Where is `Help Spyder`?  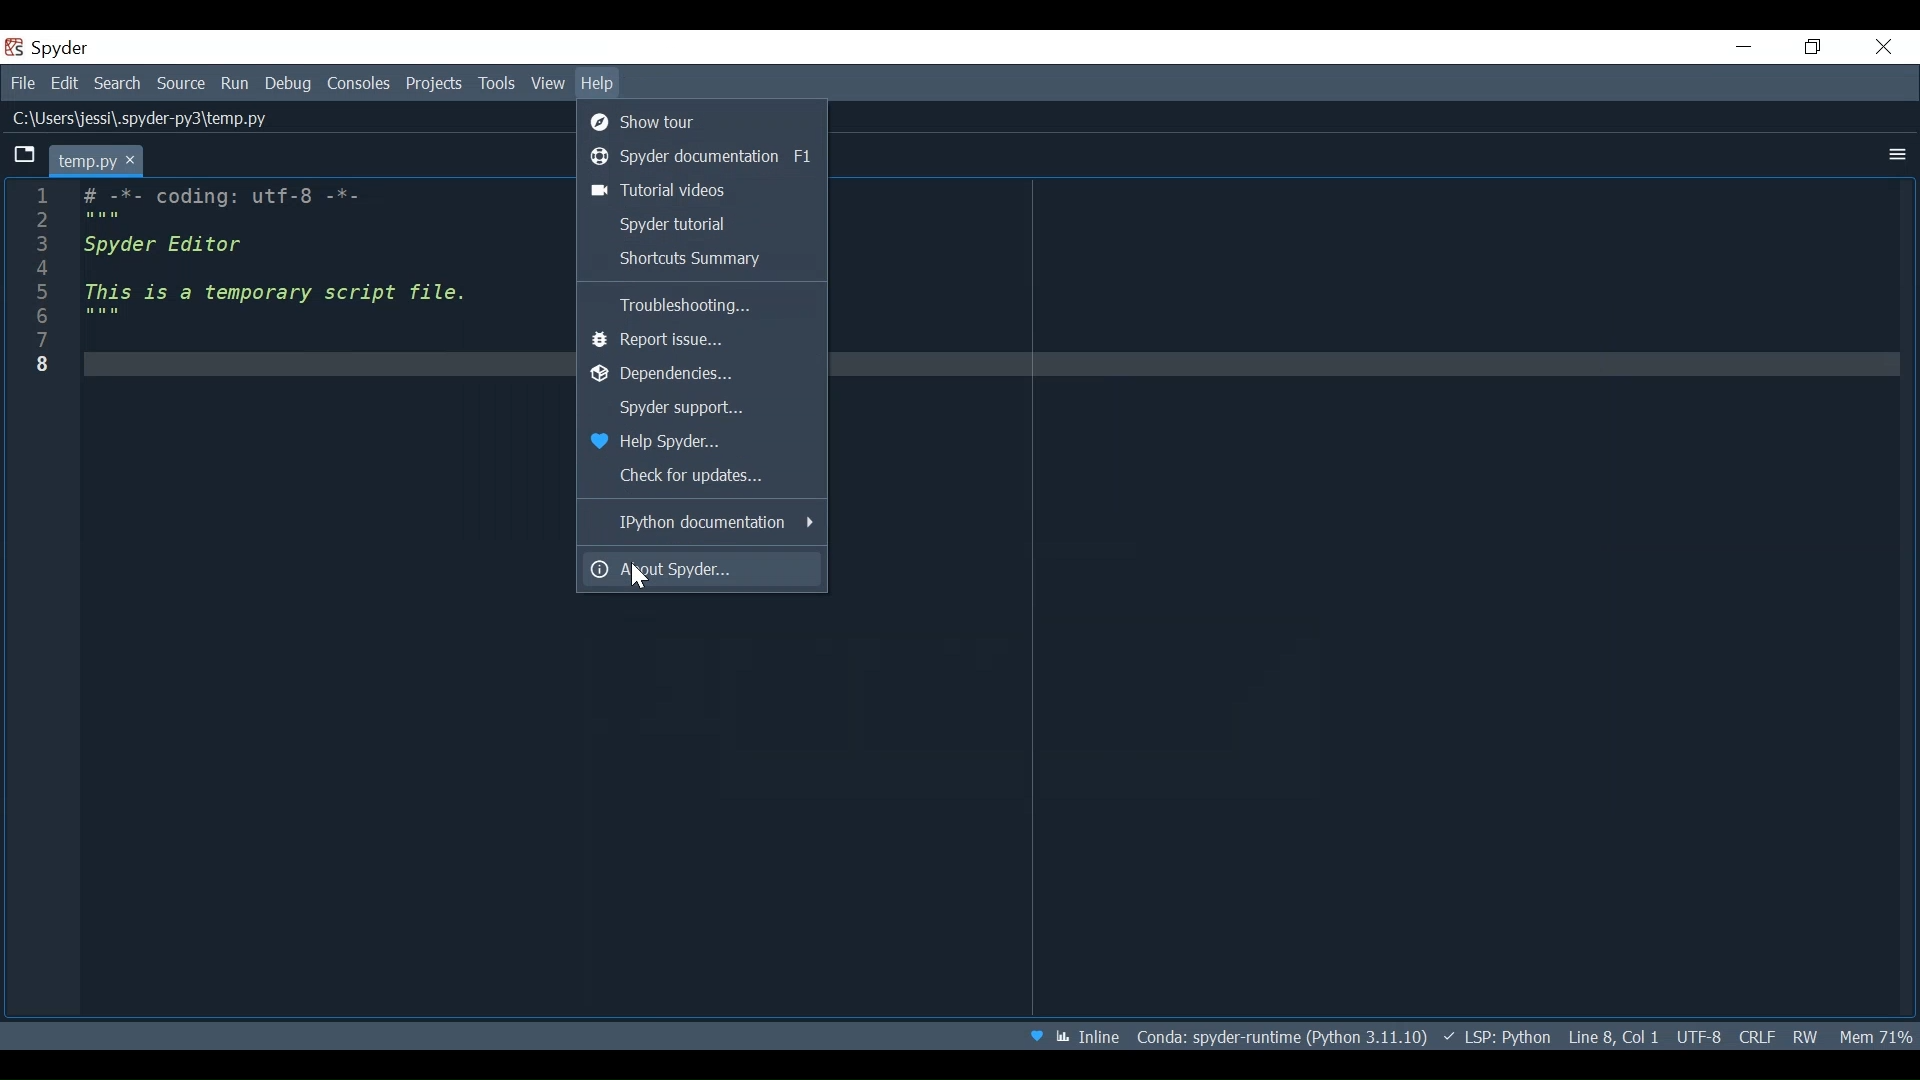 Help Spyder is located at coordinates (1037, 1037).